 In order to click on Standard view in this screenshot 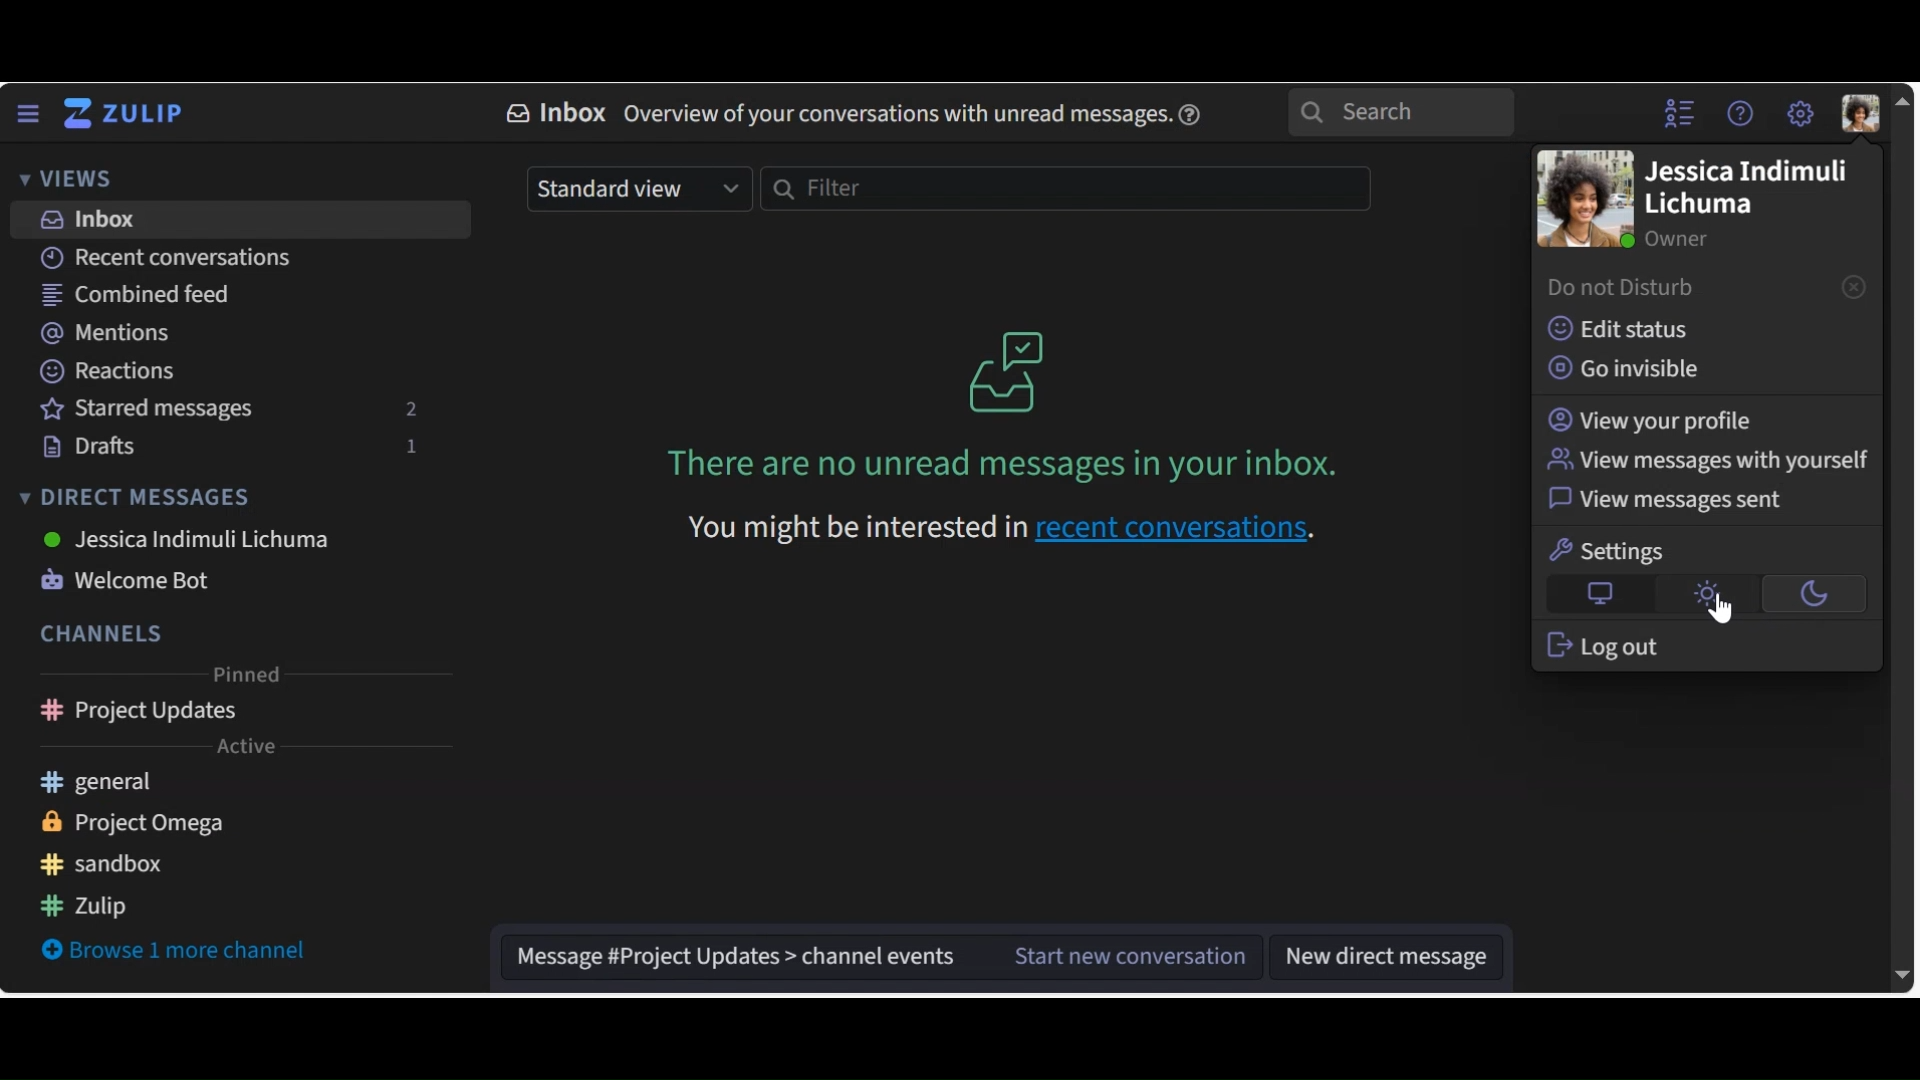, I will do `click(640, 190)`.